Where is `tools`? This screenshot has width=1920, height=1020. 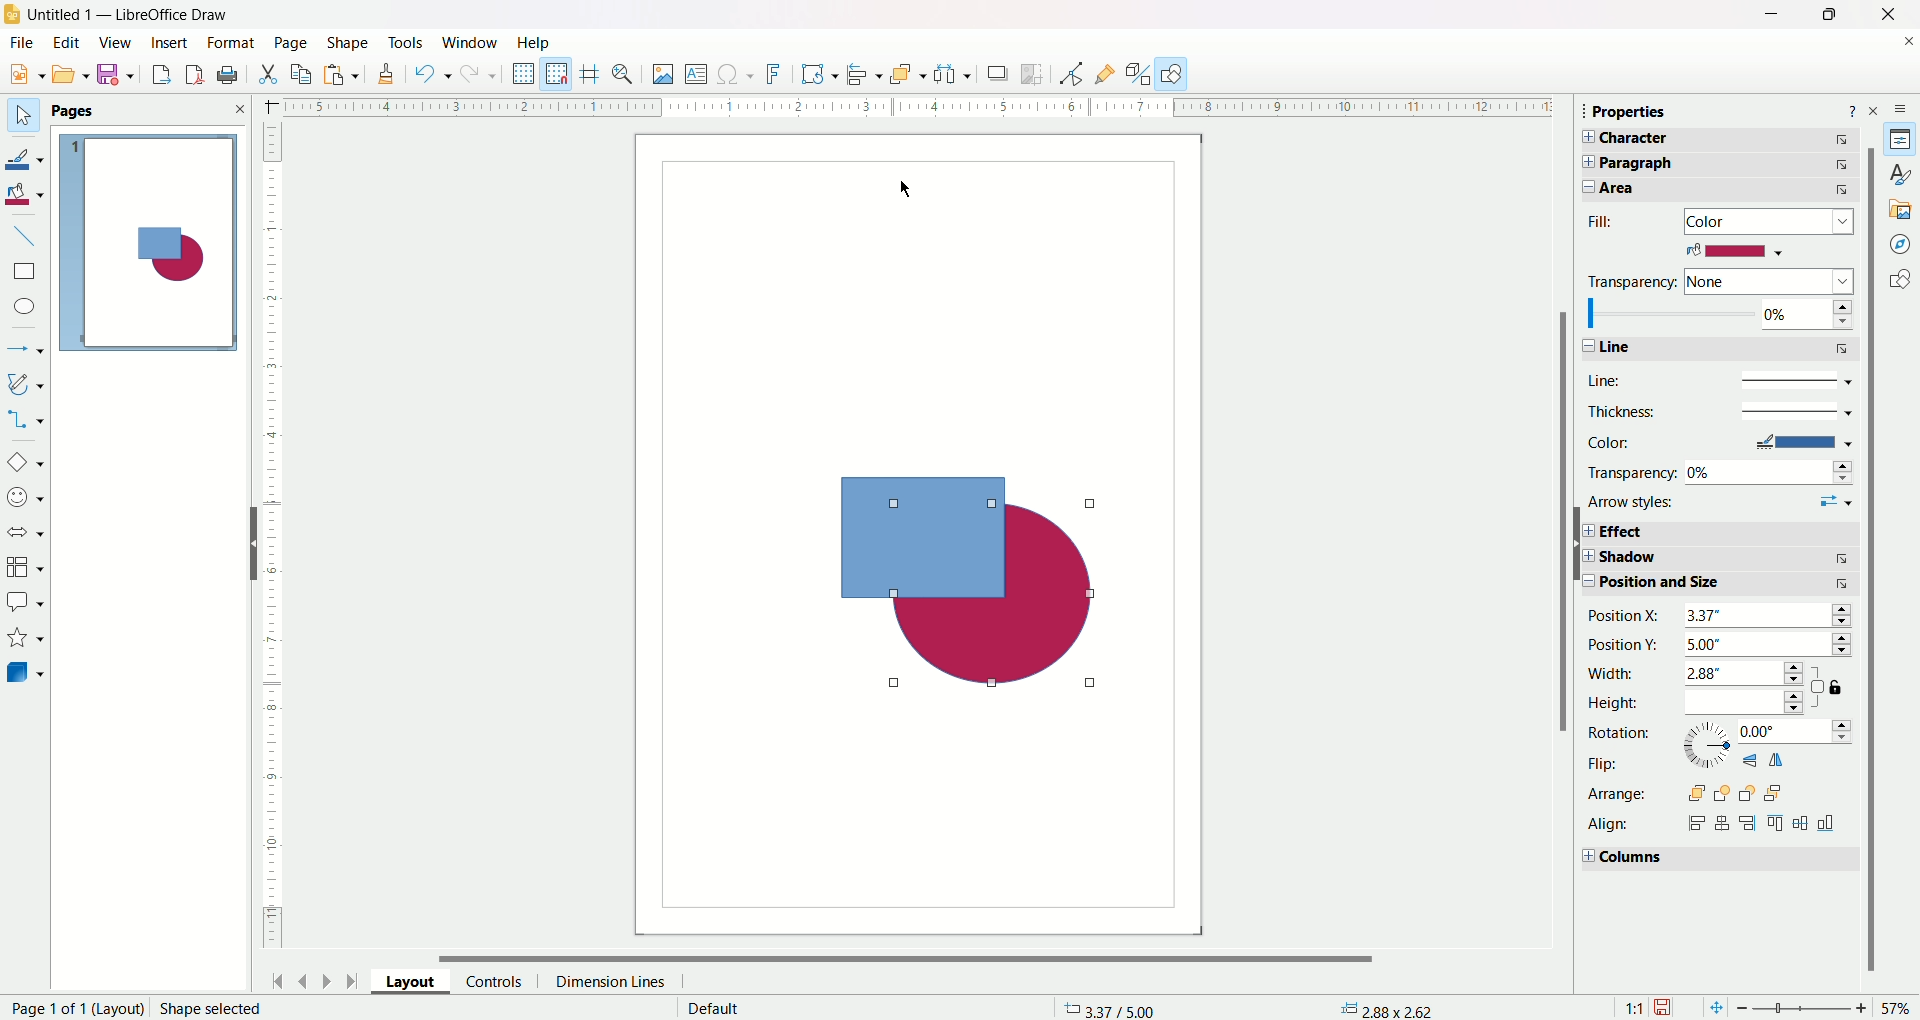 tools is located at coordinates (406, 42).